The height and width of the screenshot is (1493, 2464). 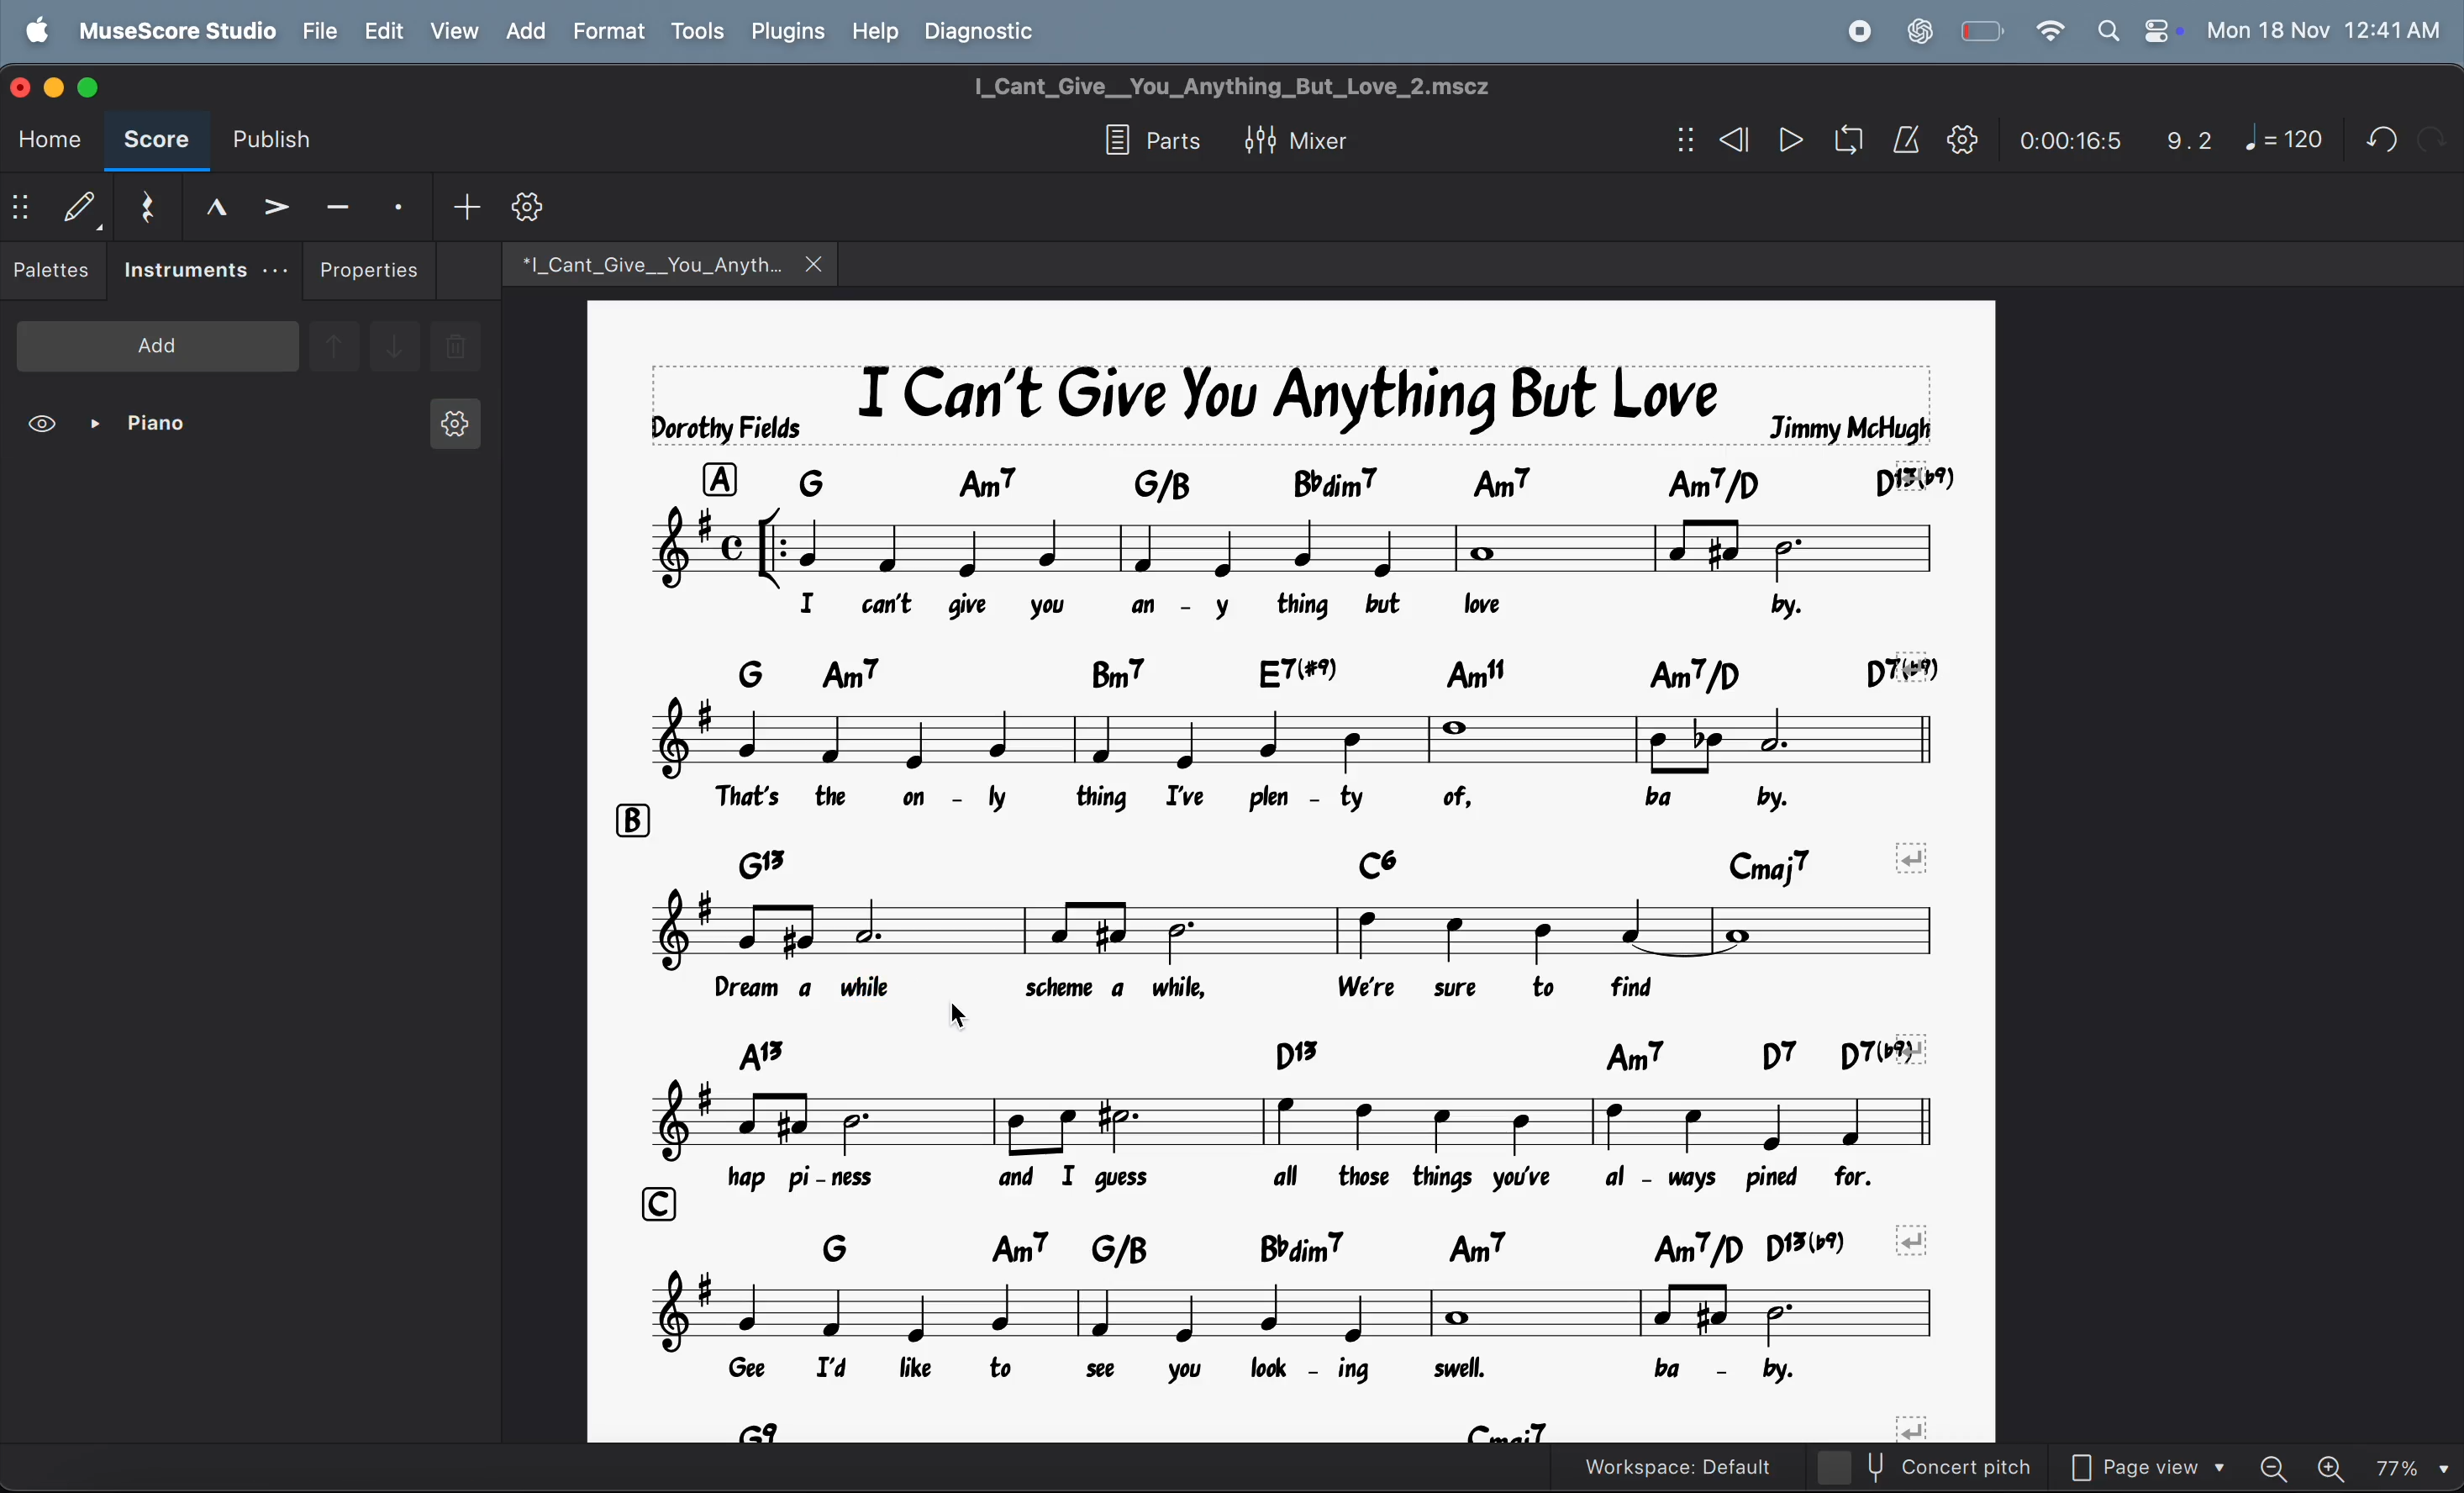 What do you see at coordinates (270, 140) in the screenshot?
I see `publish` at bounding box center [270, 140].